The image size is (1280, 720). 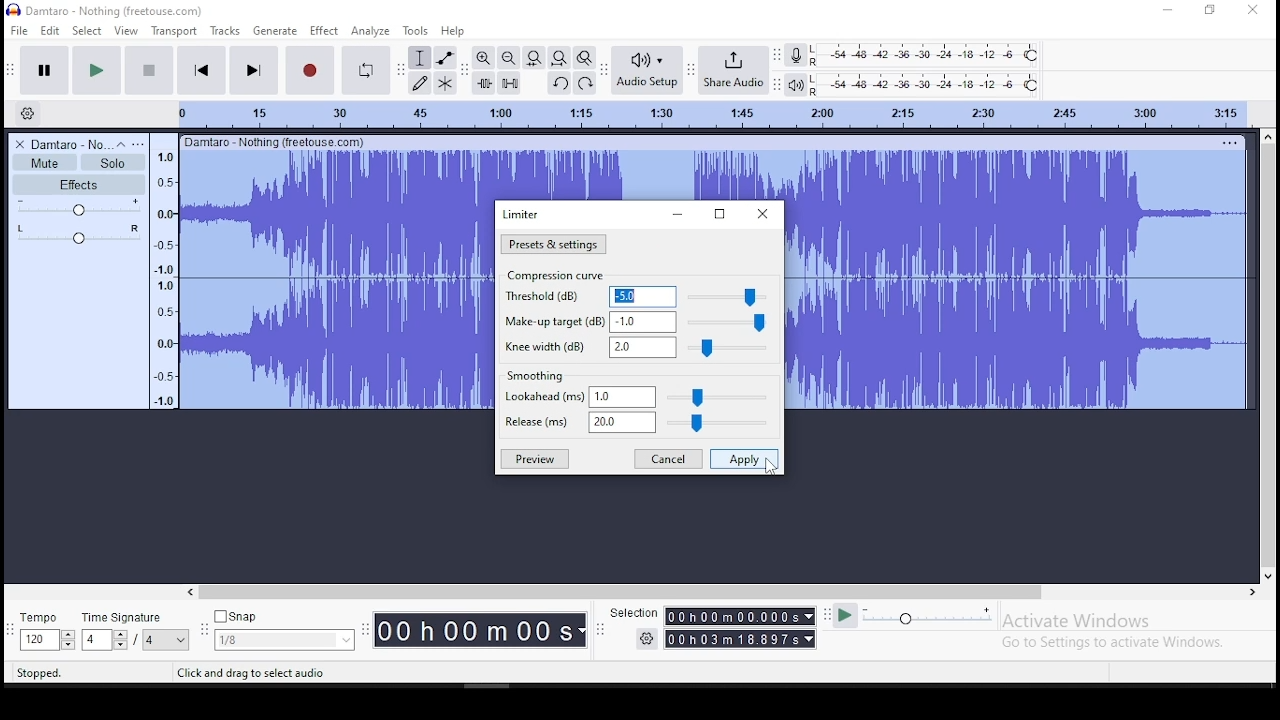 What do you see at coordinates (241, 281) in the screenshot?
I see `audio clip` at bounding box center [241, 281].